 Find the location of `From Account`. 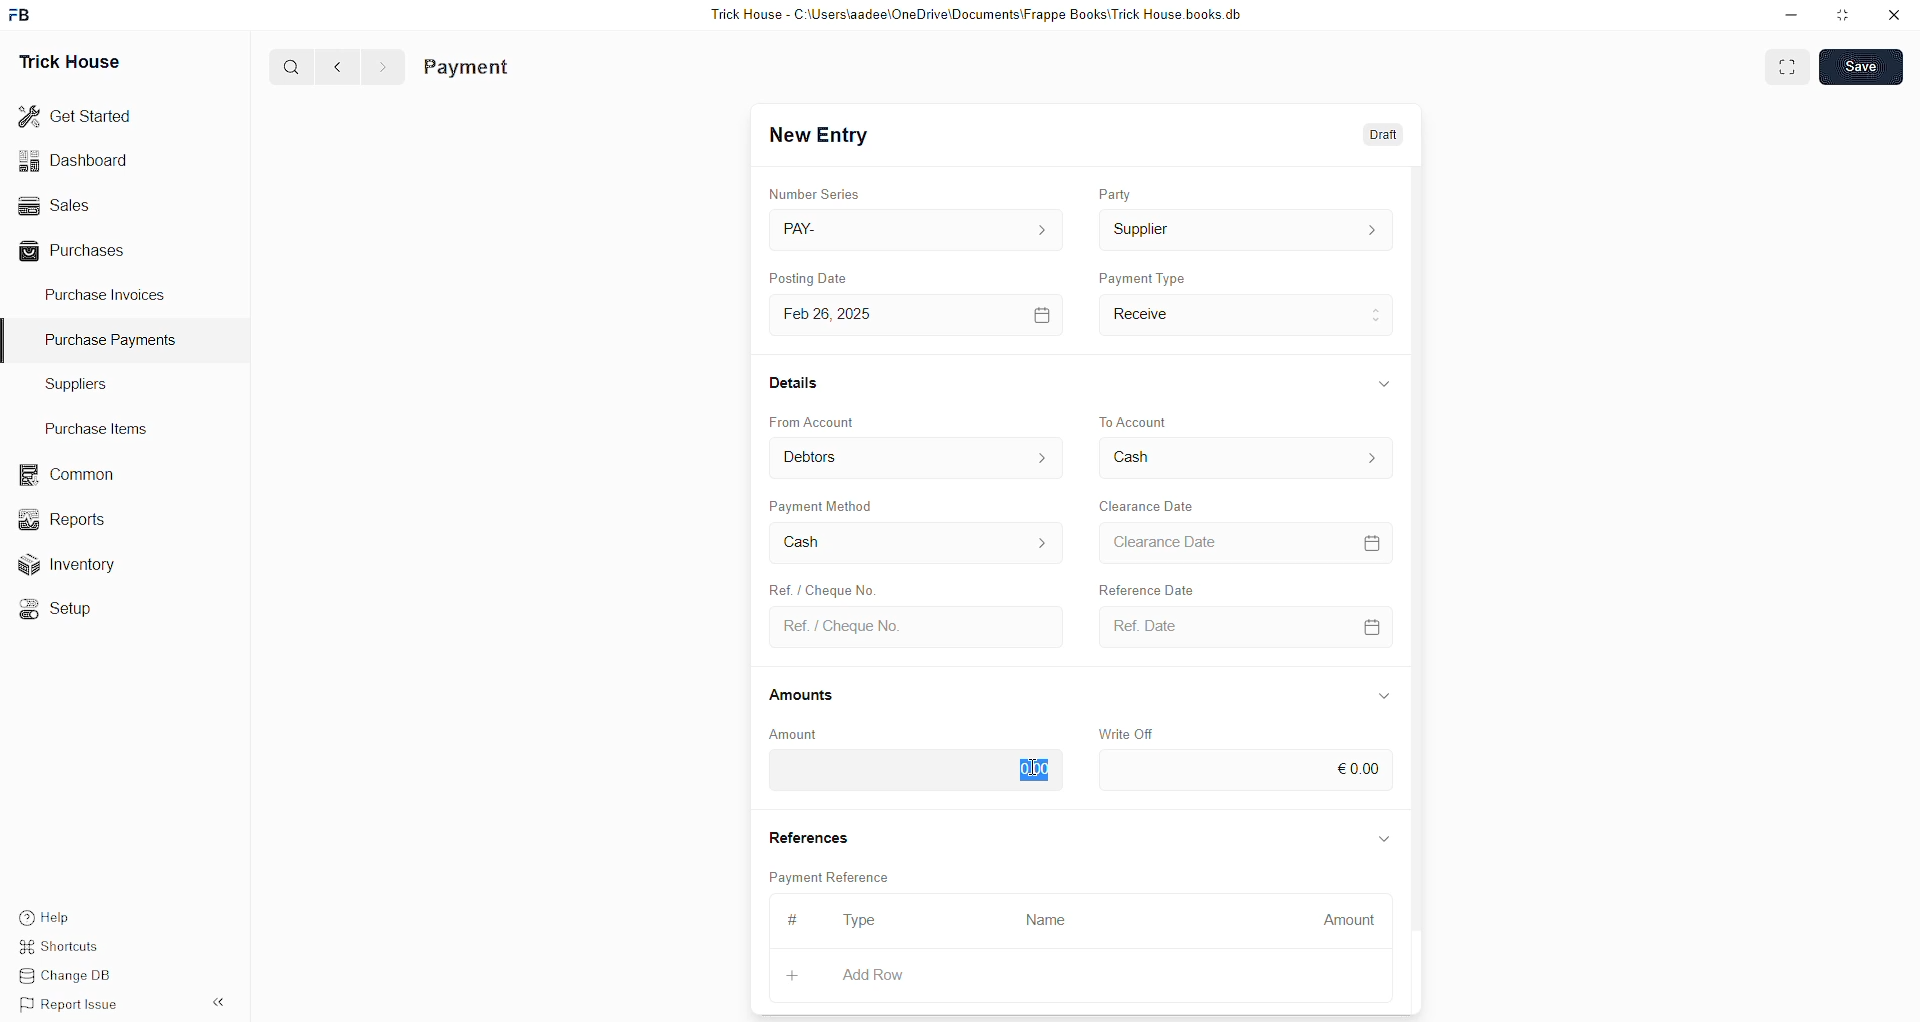

From Account is located at coordinates (815, 420).